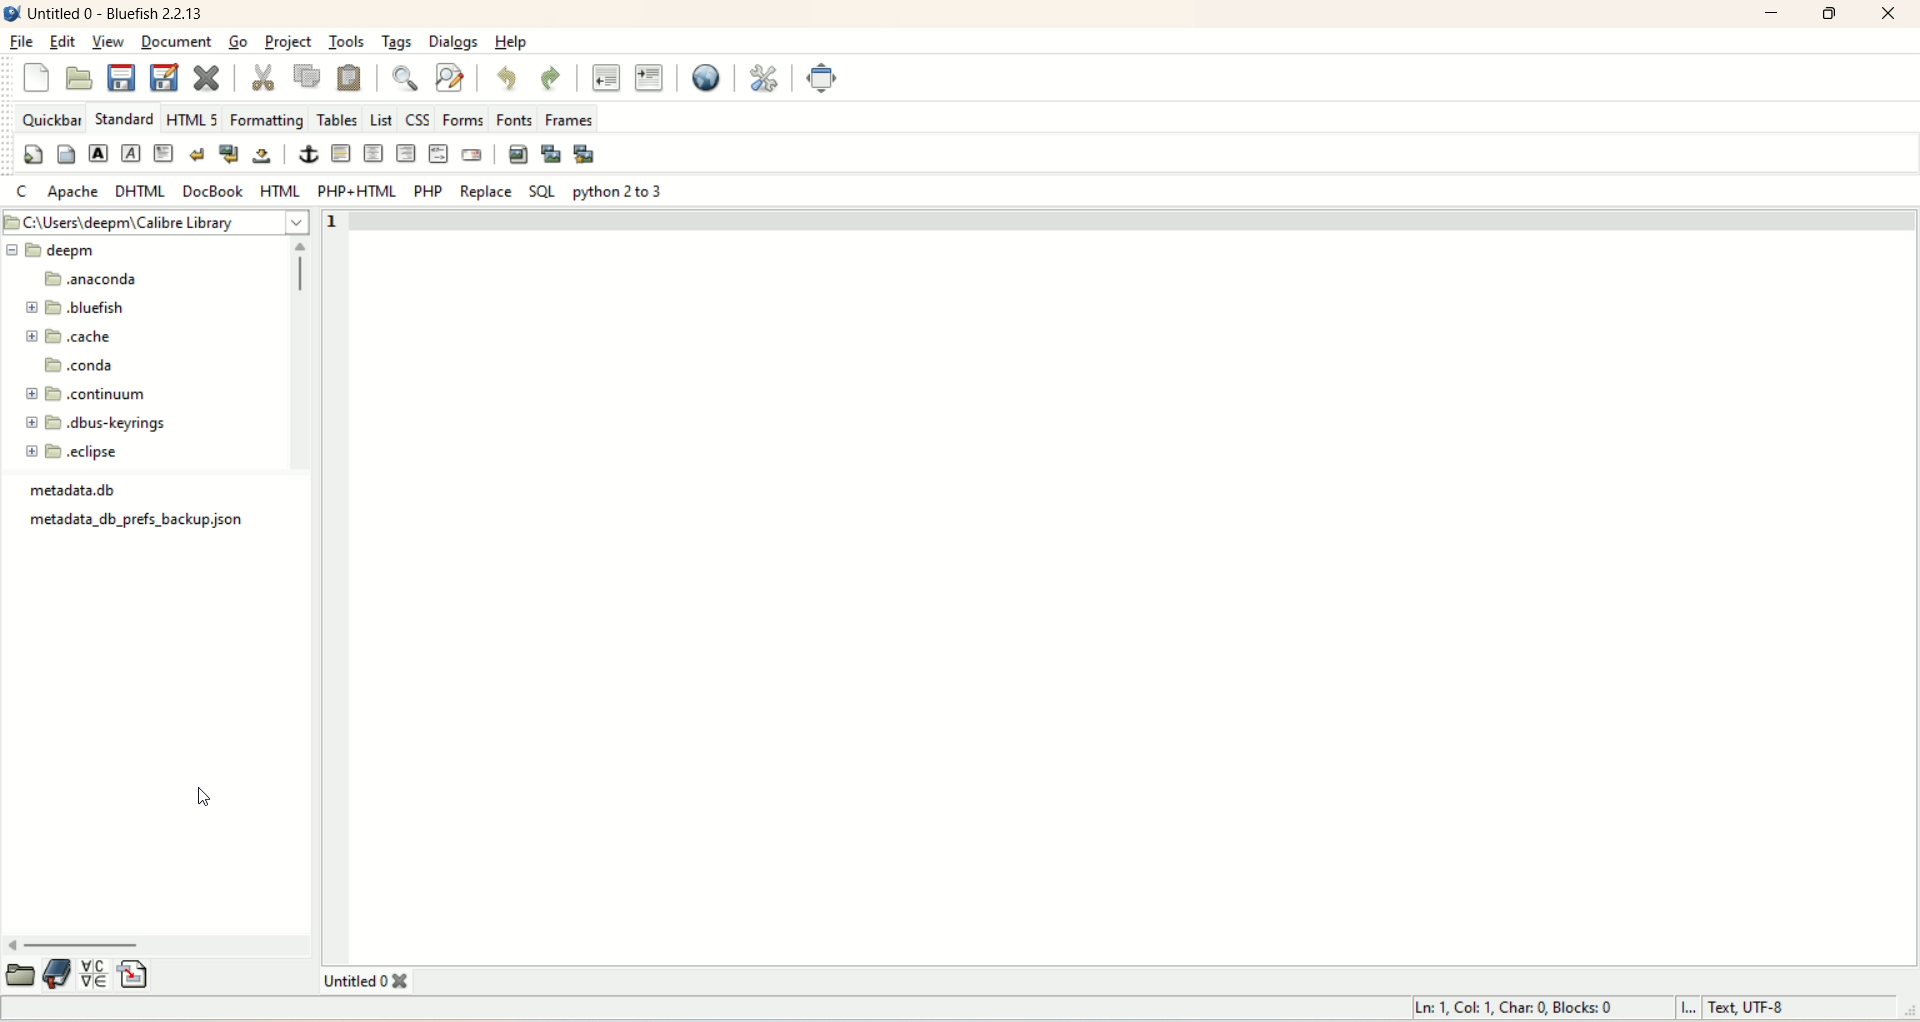  What do you see at coordinates (160, 946) in the screenshot?
I see `horizontal scroll bar` at bounding box center [160, 946].